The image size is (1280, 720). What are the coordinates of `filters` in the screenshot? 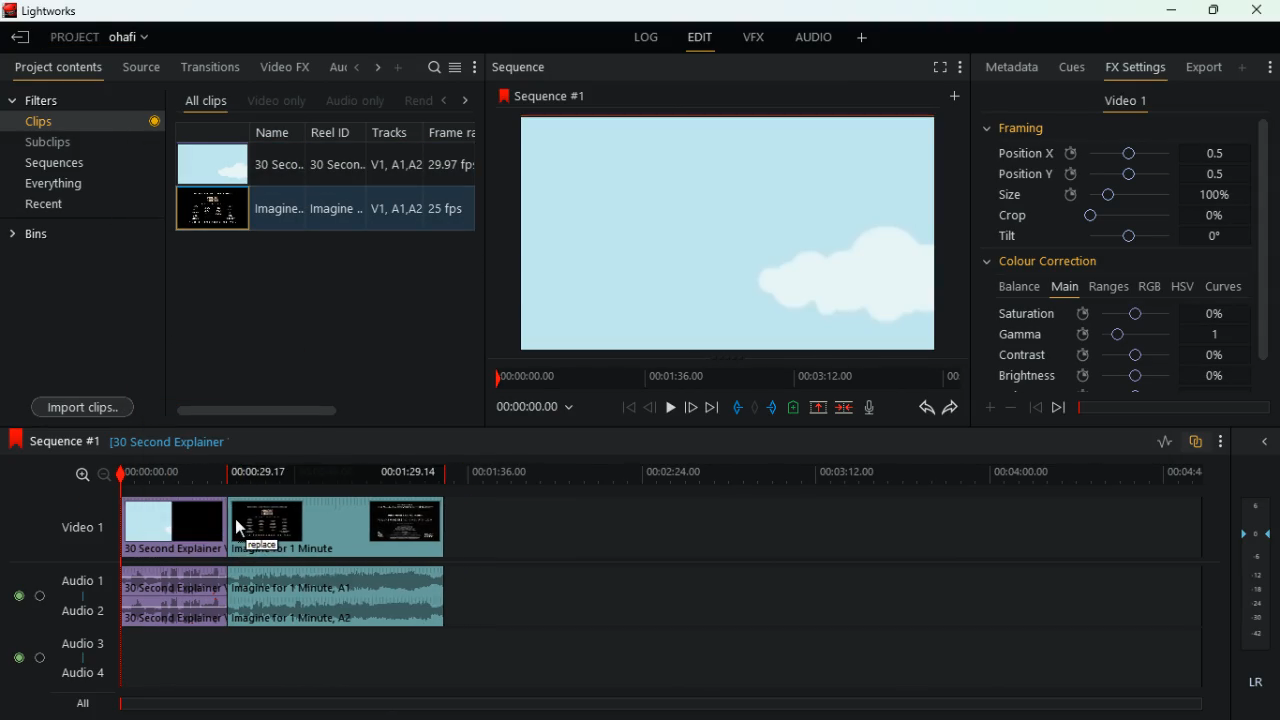 It's located at (50, 101).